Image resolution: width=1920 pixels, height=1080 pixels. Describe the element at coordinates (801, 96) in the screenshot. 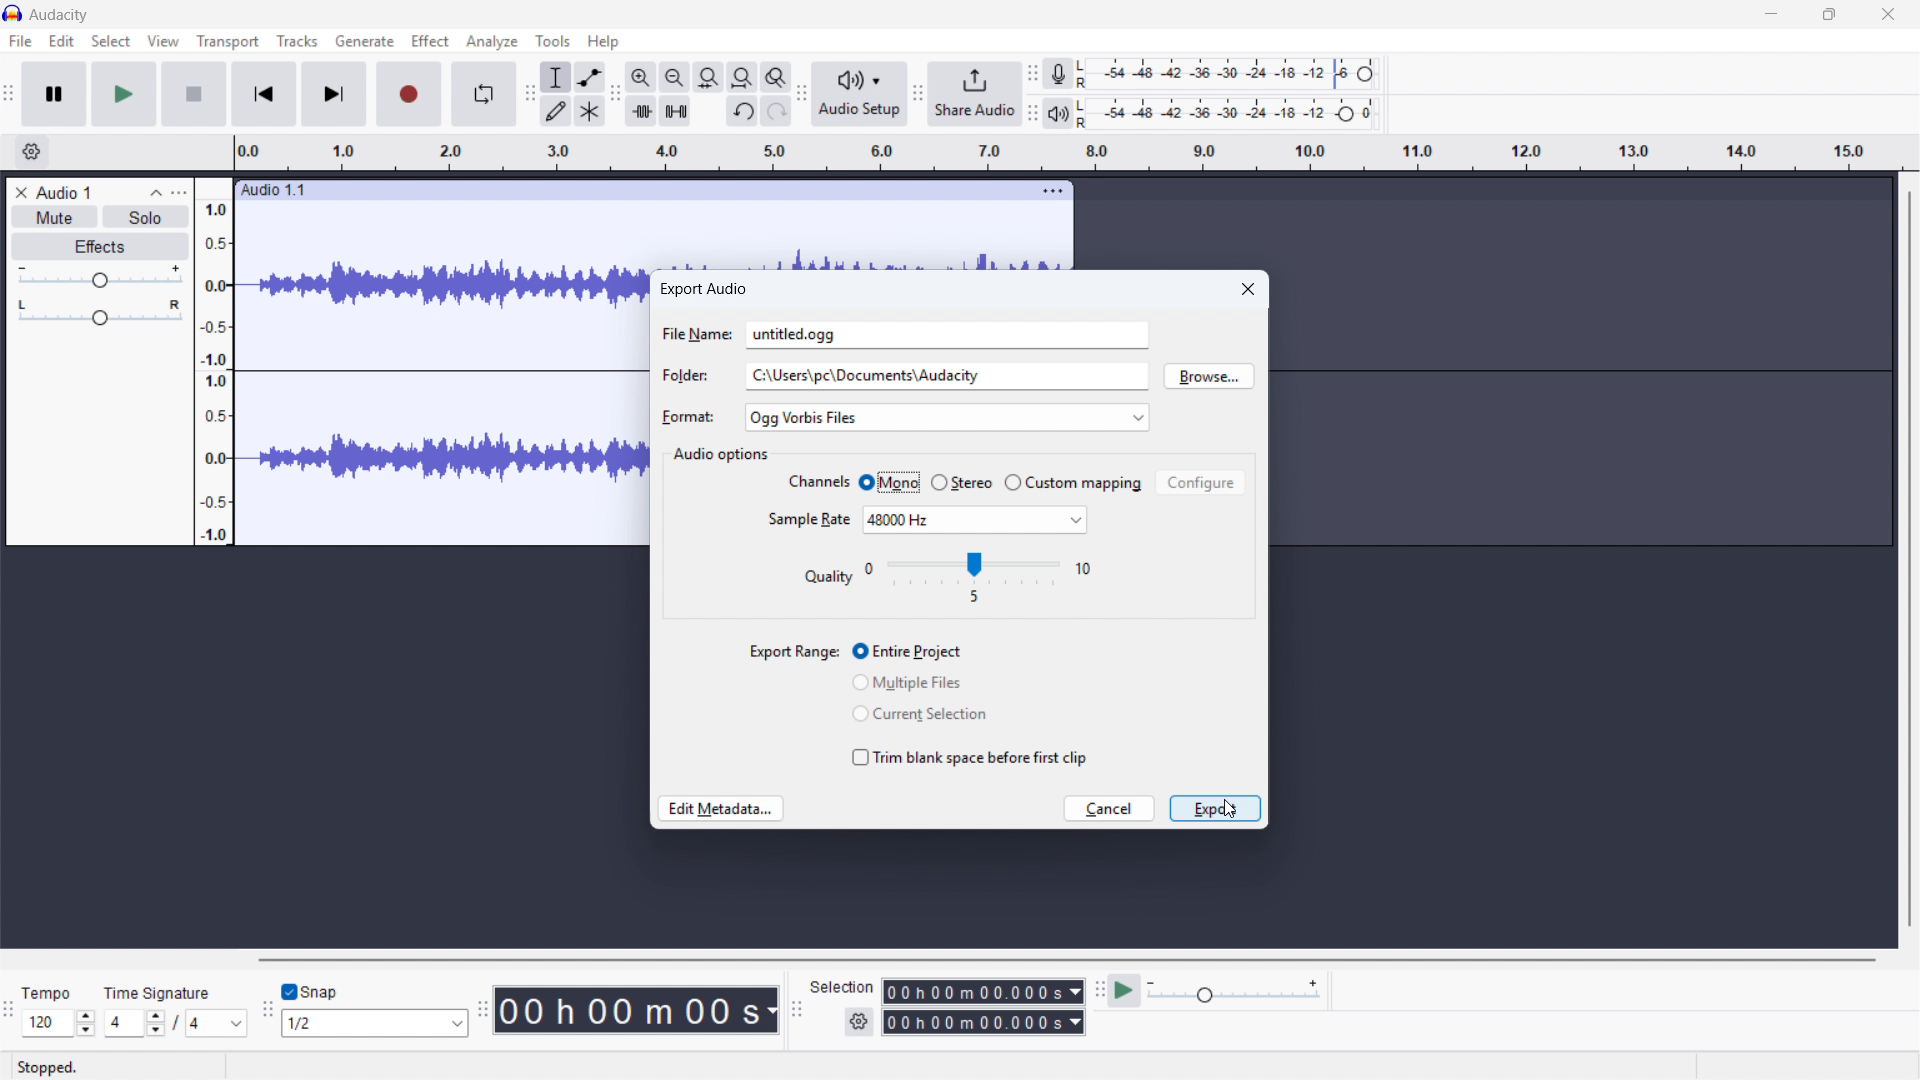

I see `Audio setup toolbar ` at that location.